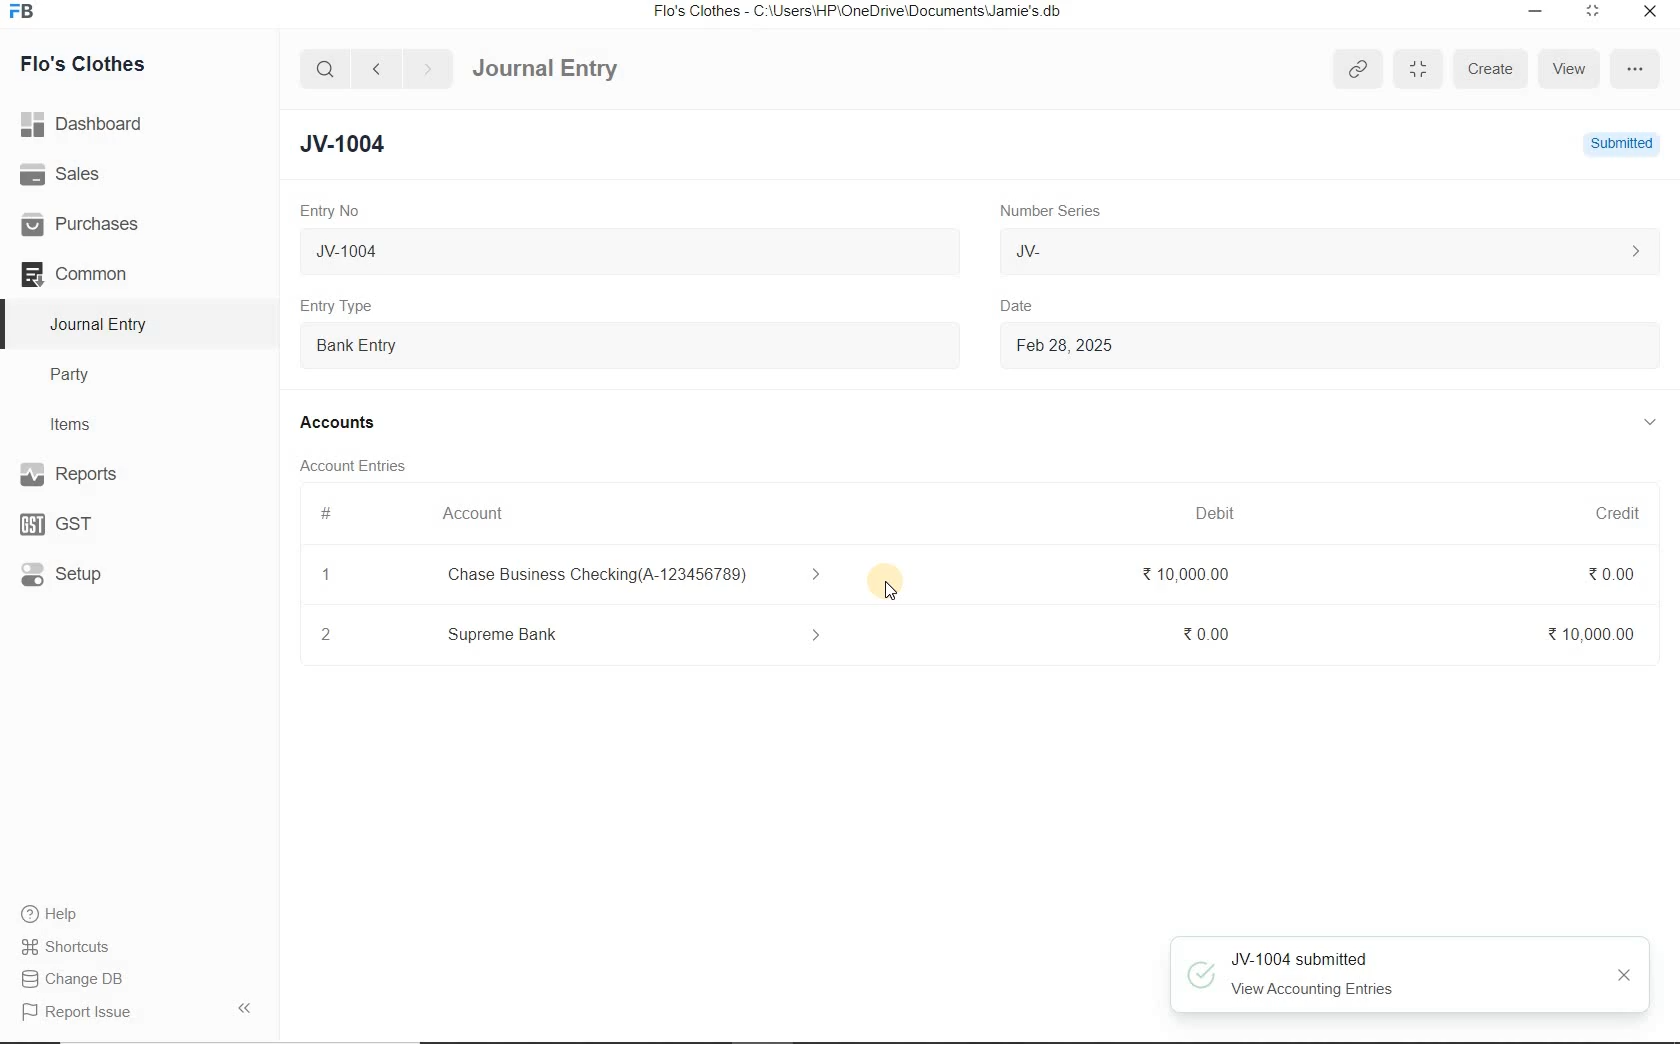 This screenshot has height=1044, width=1680. I want to click on collapse, so click(244, 1009).